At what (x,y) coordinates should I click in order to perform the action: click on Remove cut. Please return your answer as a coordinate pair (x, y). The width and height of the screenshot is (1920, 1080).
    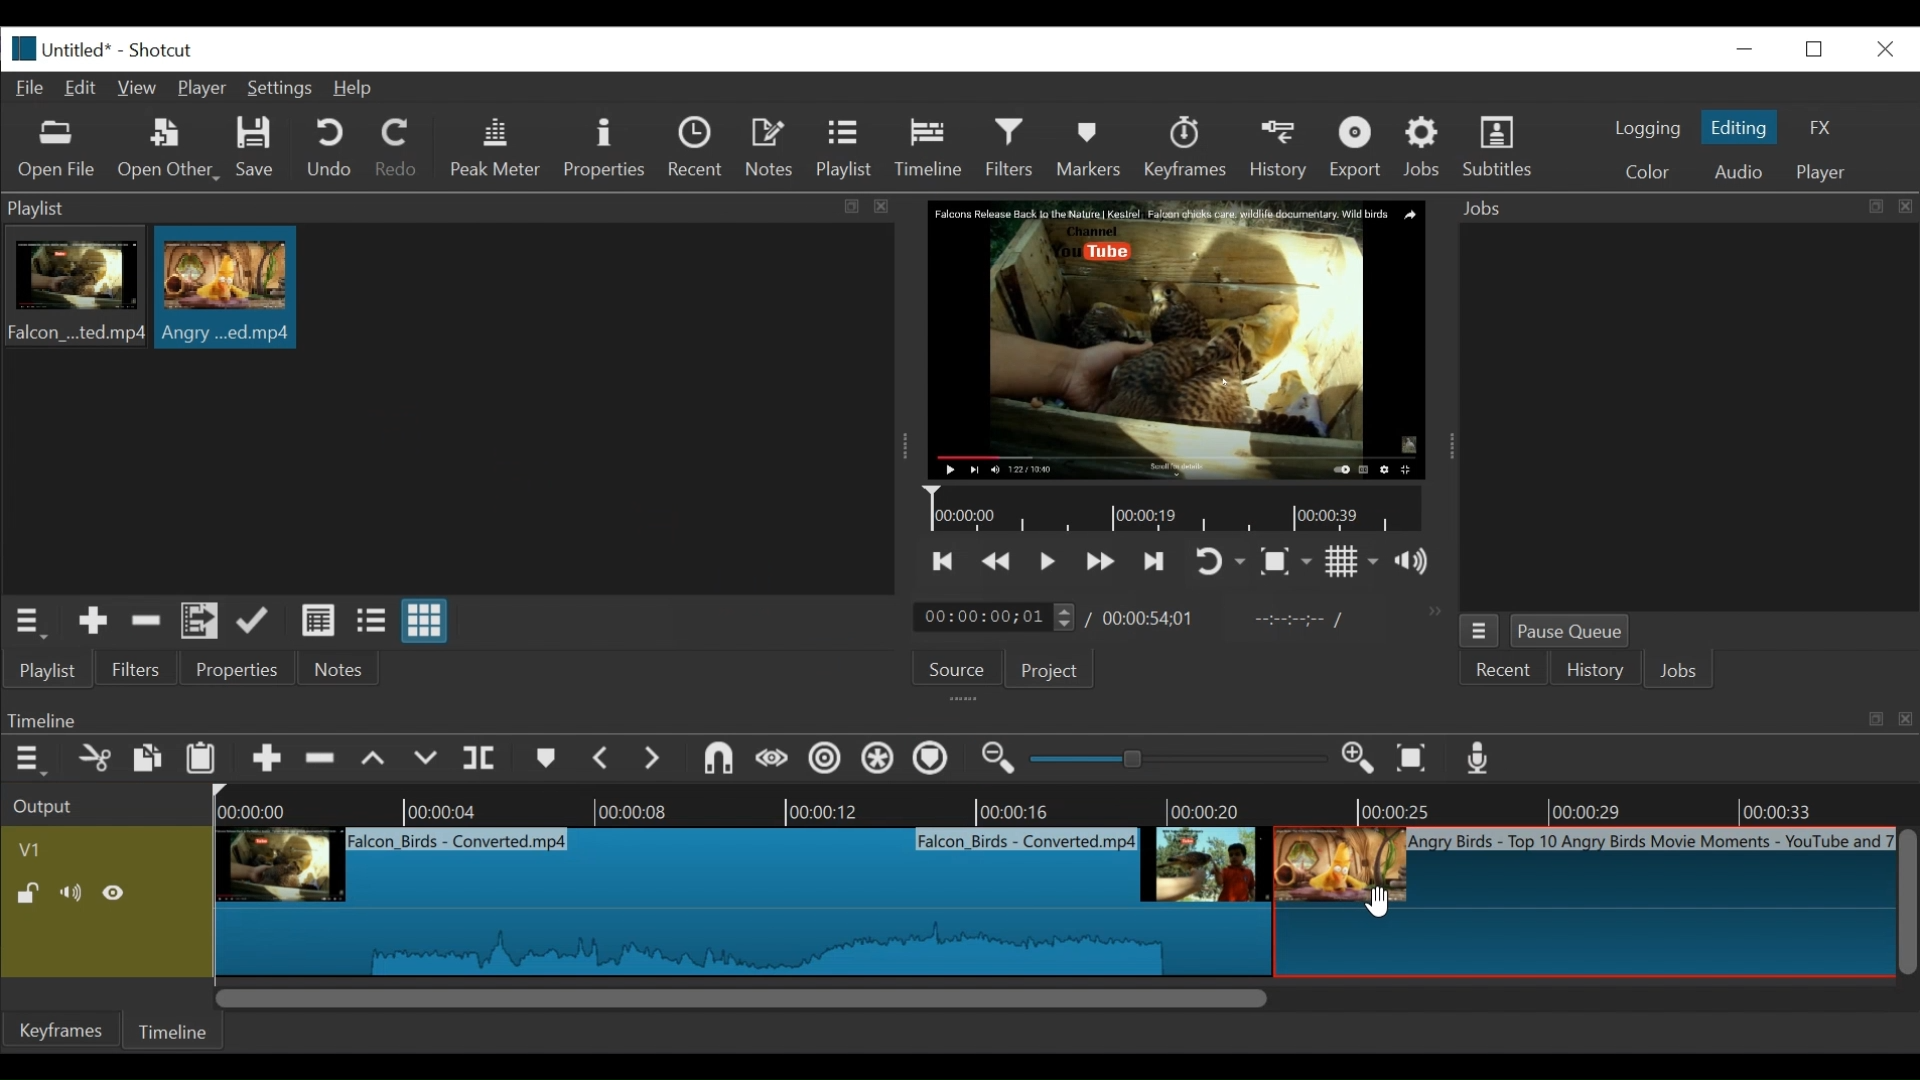
    Looking at the image, I should click on (146, 624).